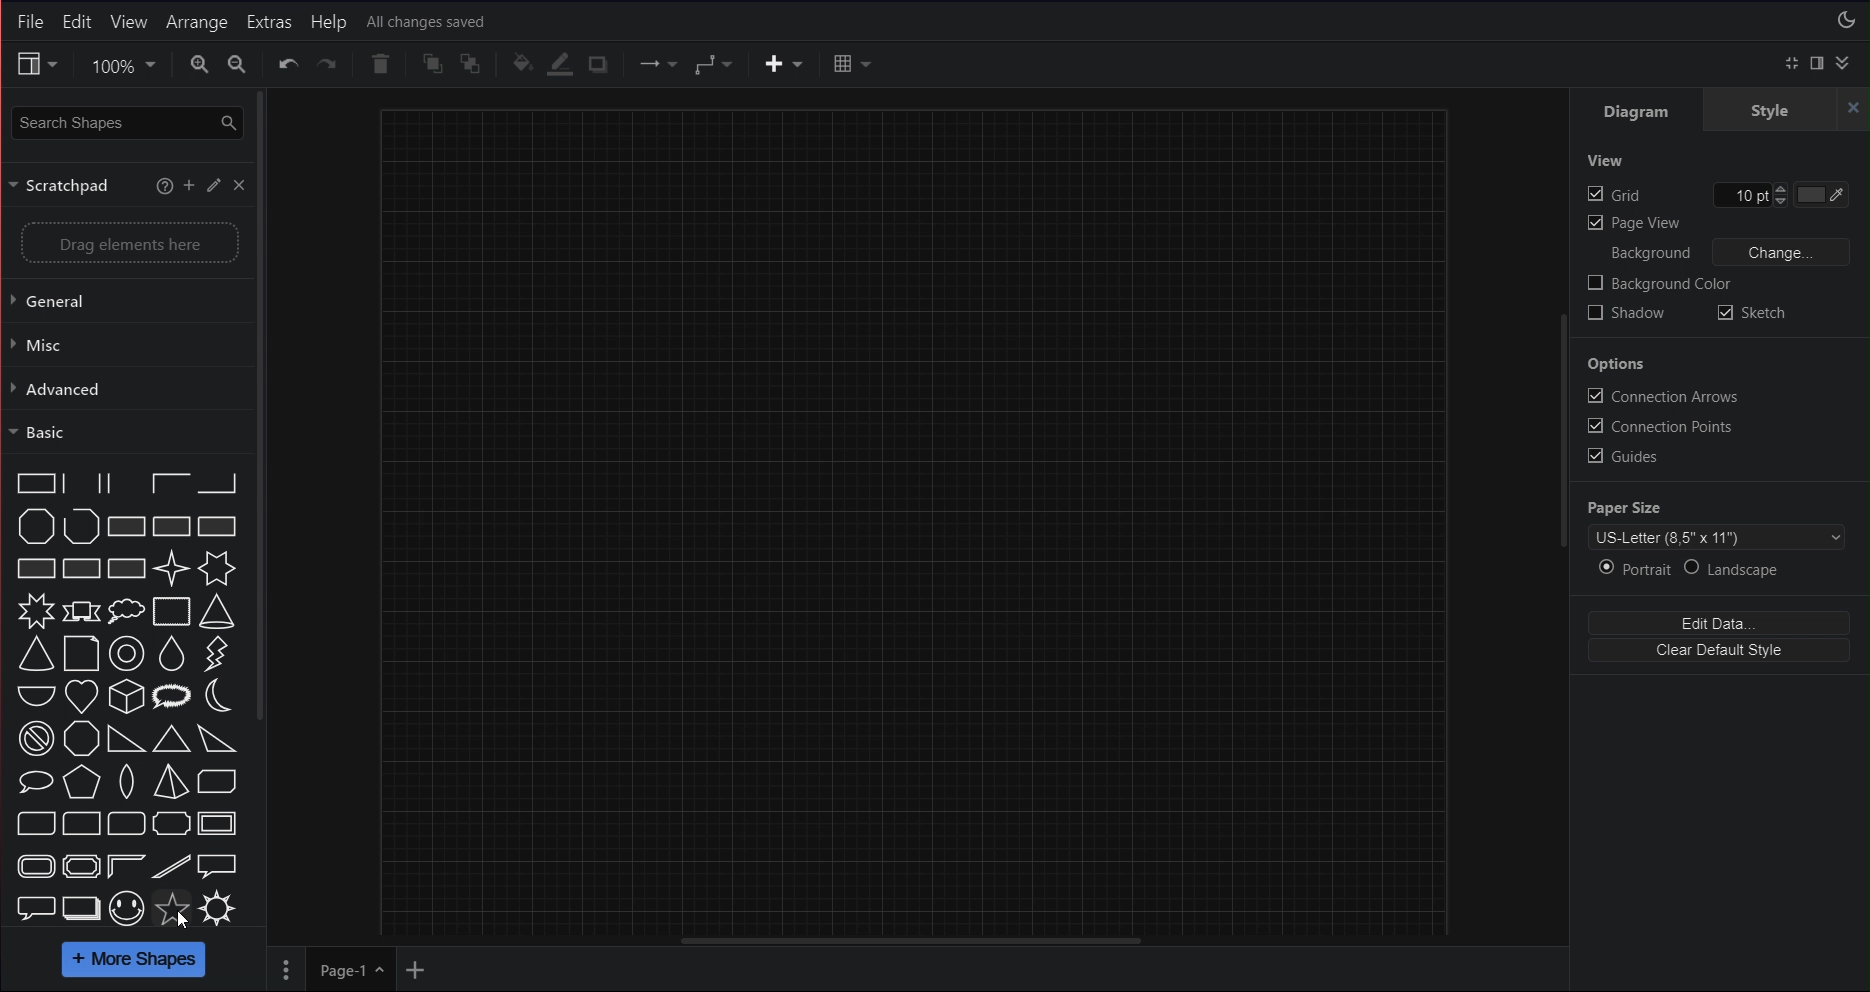 Image resolution: width=1870 pixels, height=992 pixels. I want to click on frame corner, so click(125, 865).